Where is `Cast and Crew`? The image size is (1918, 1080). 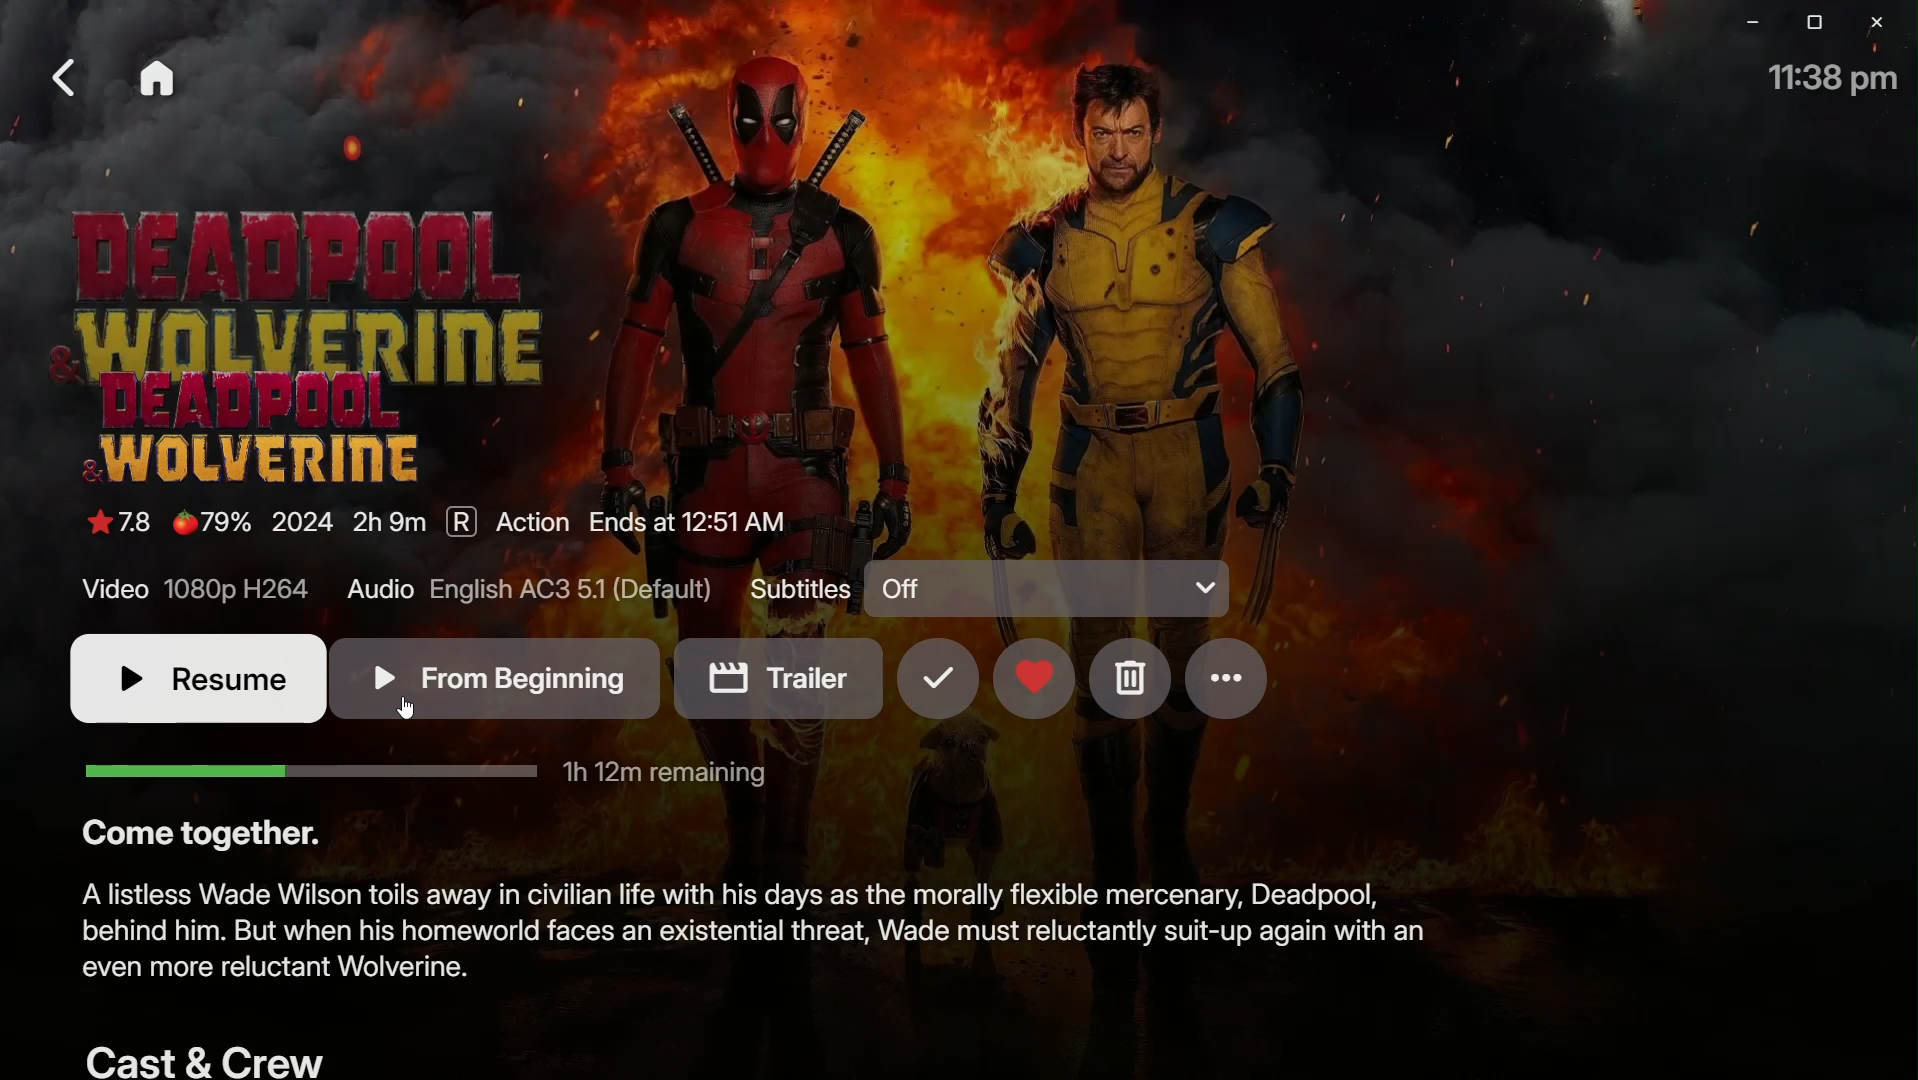
Cast and Crew is located at coordinates (203, 1059).